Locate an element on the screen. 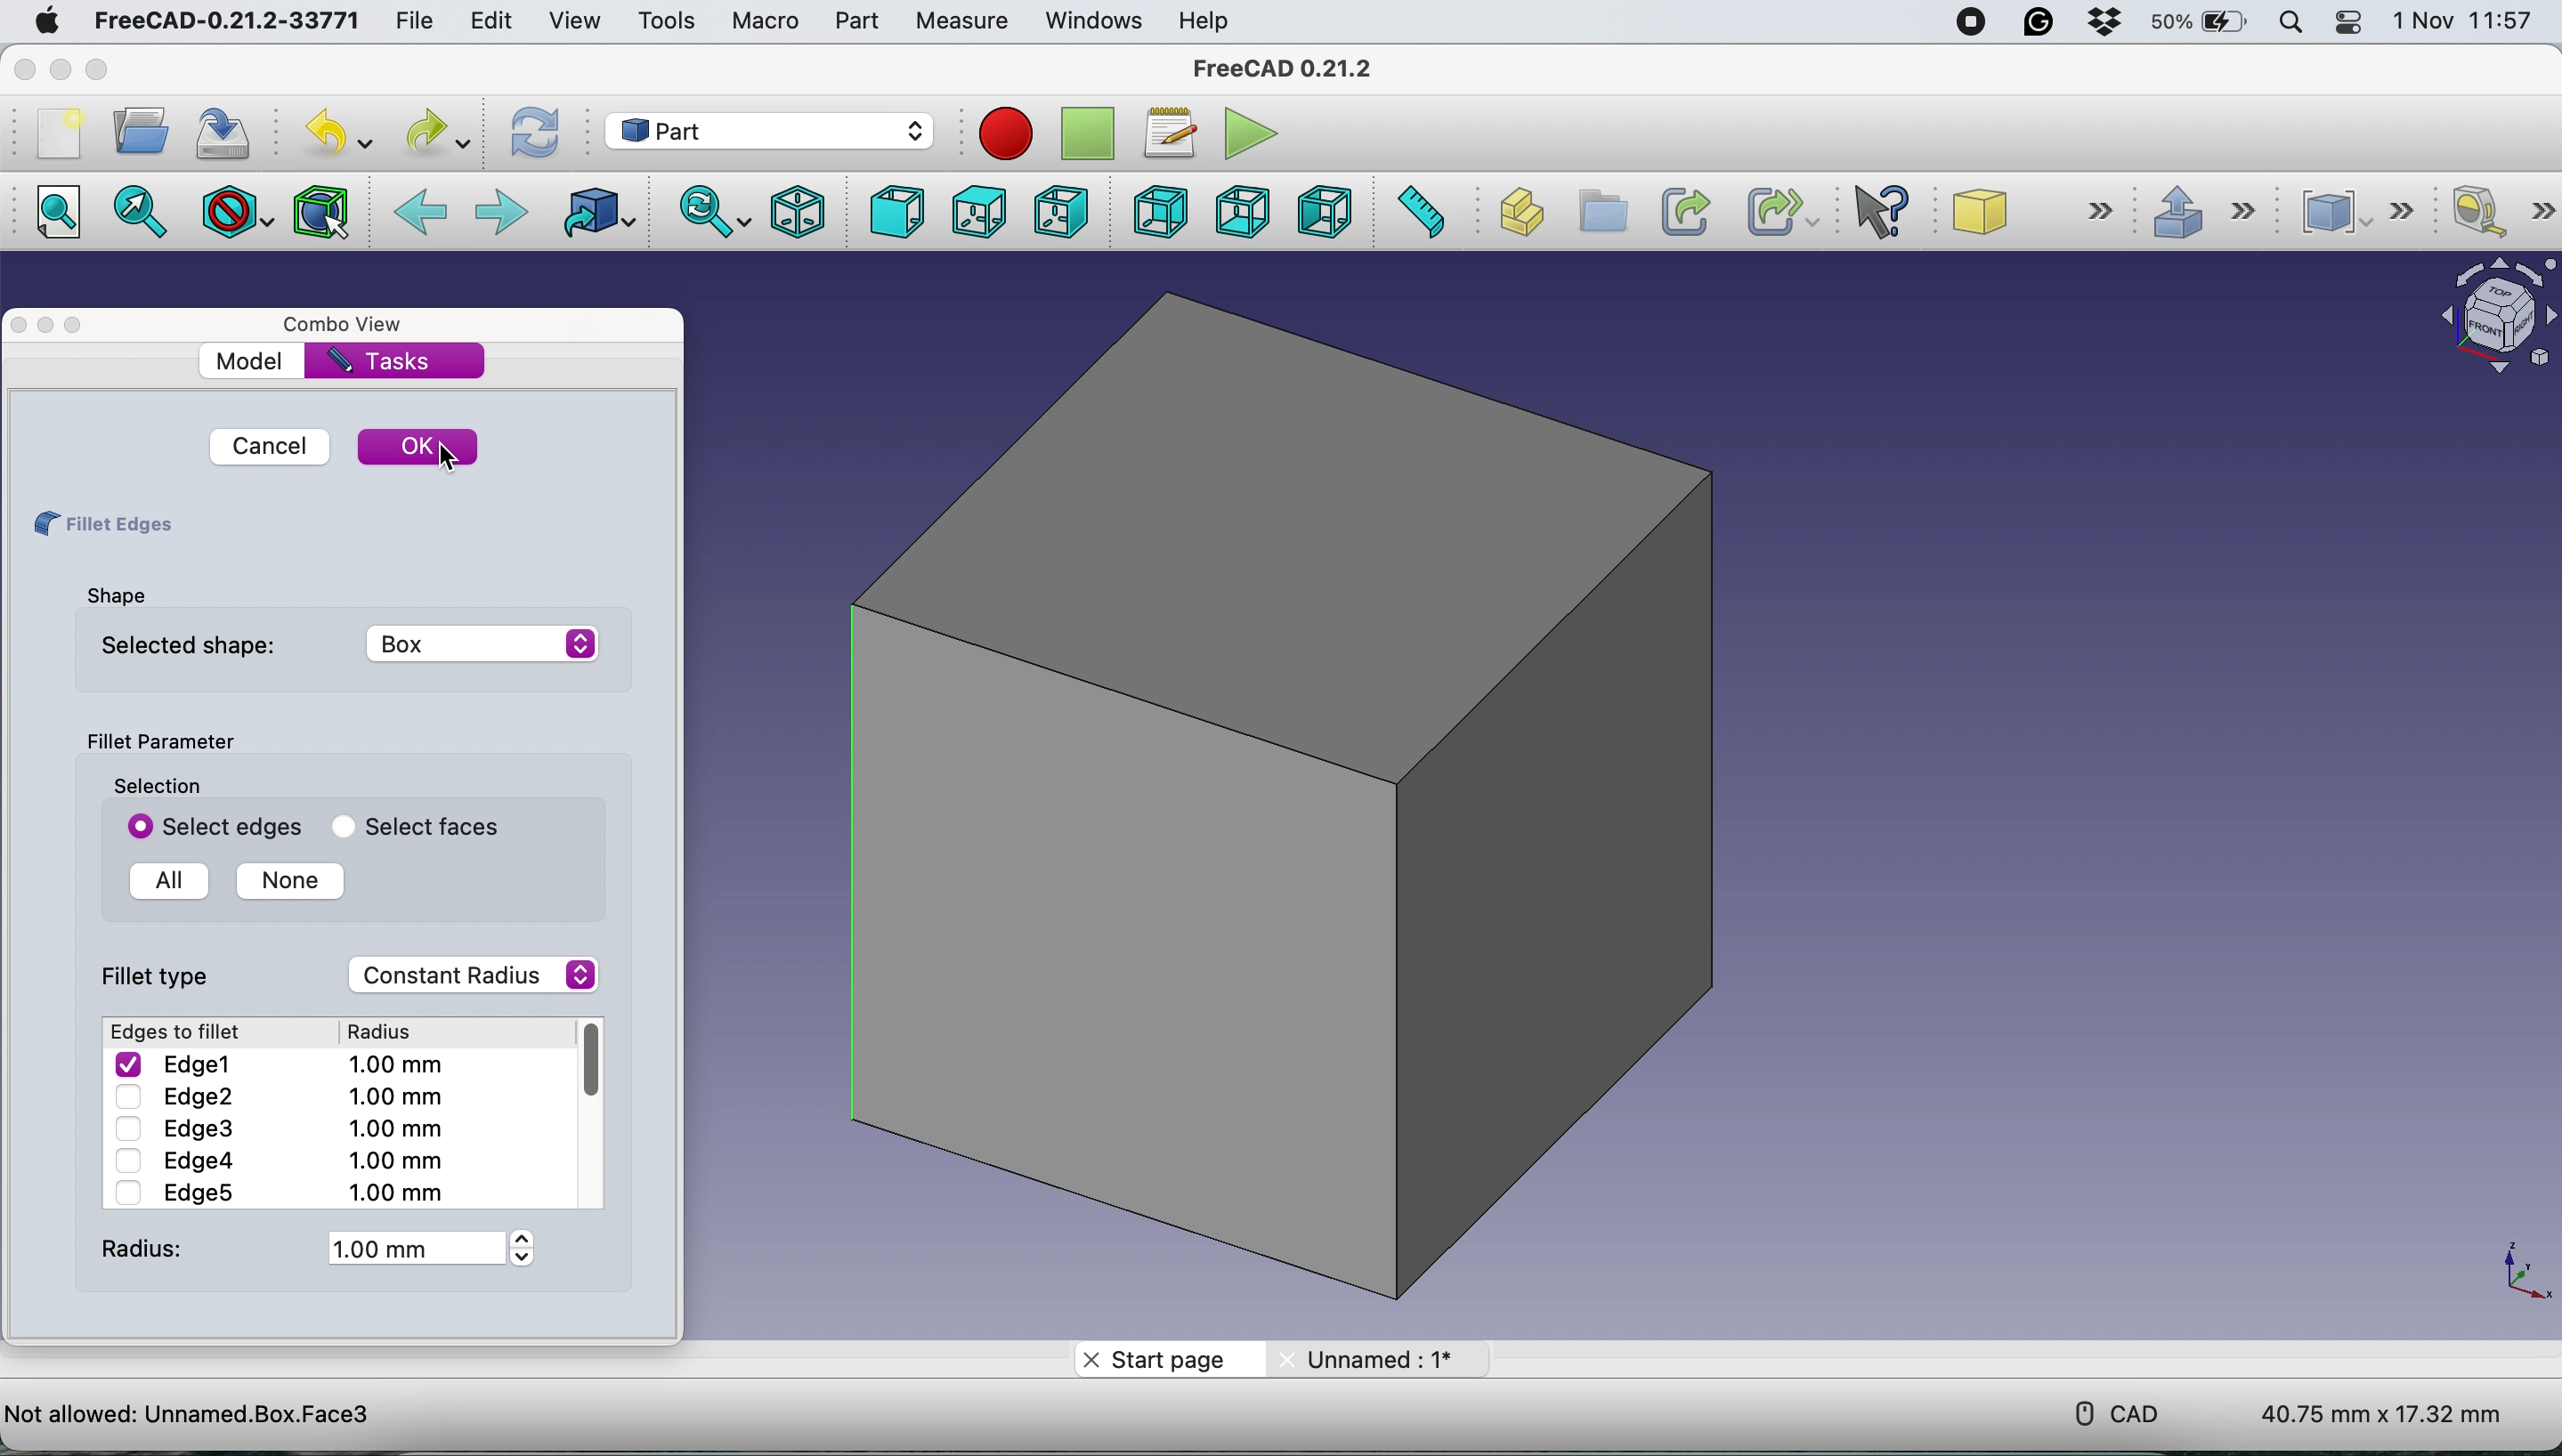 This screenshot has width=2562, height=1456. Selection is located at coordinates (156, 785).